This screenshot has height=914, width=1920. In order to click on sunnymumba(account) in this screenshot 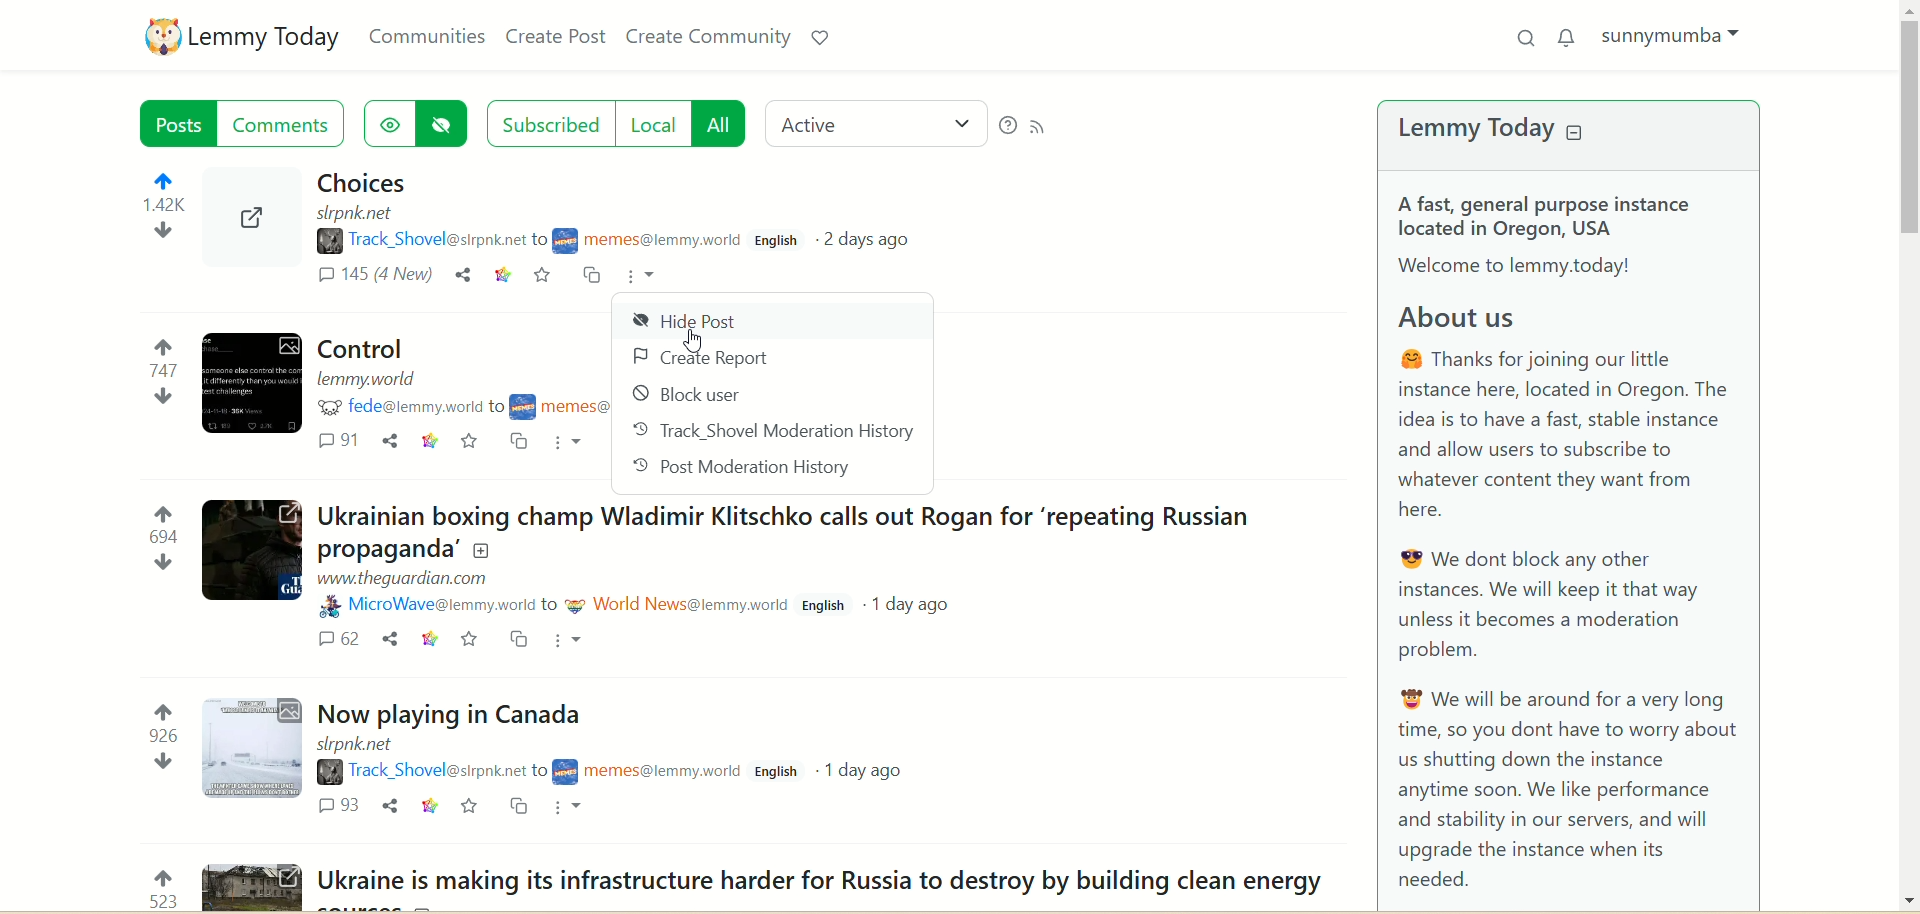, I will do `click(1678, 35)`.